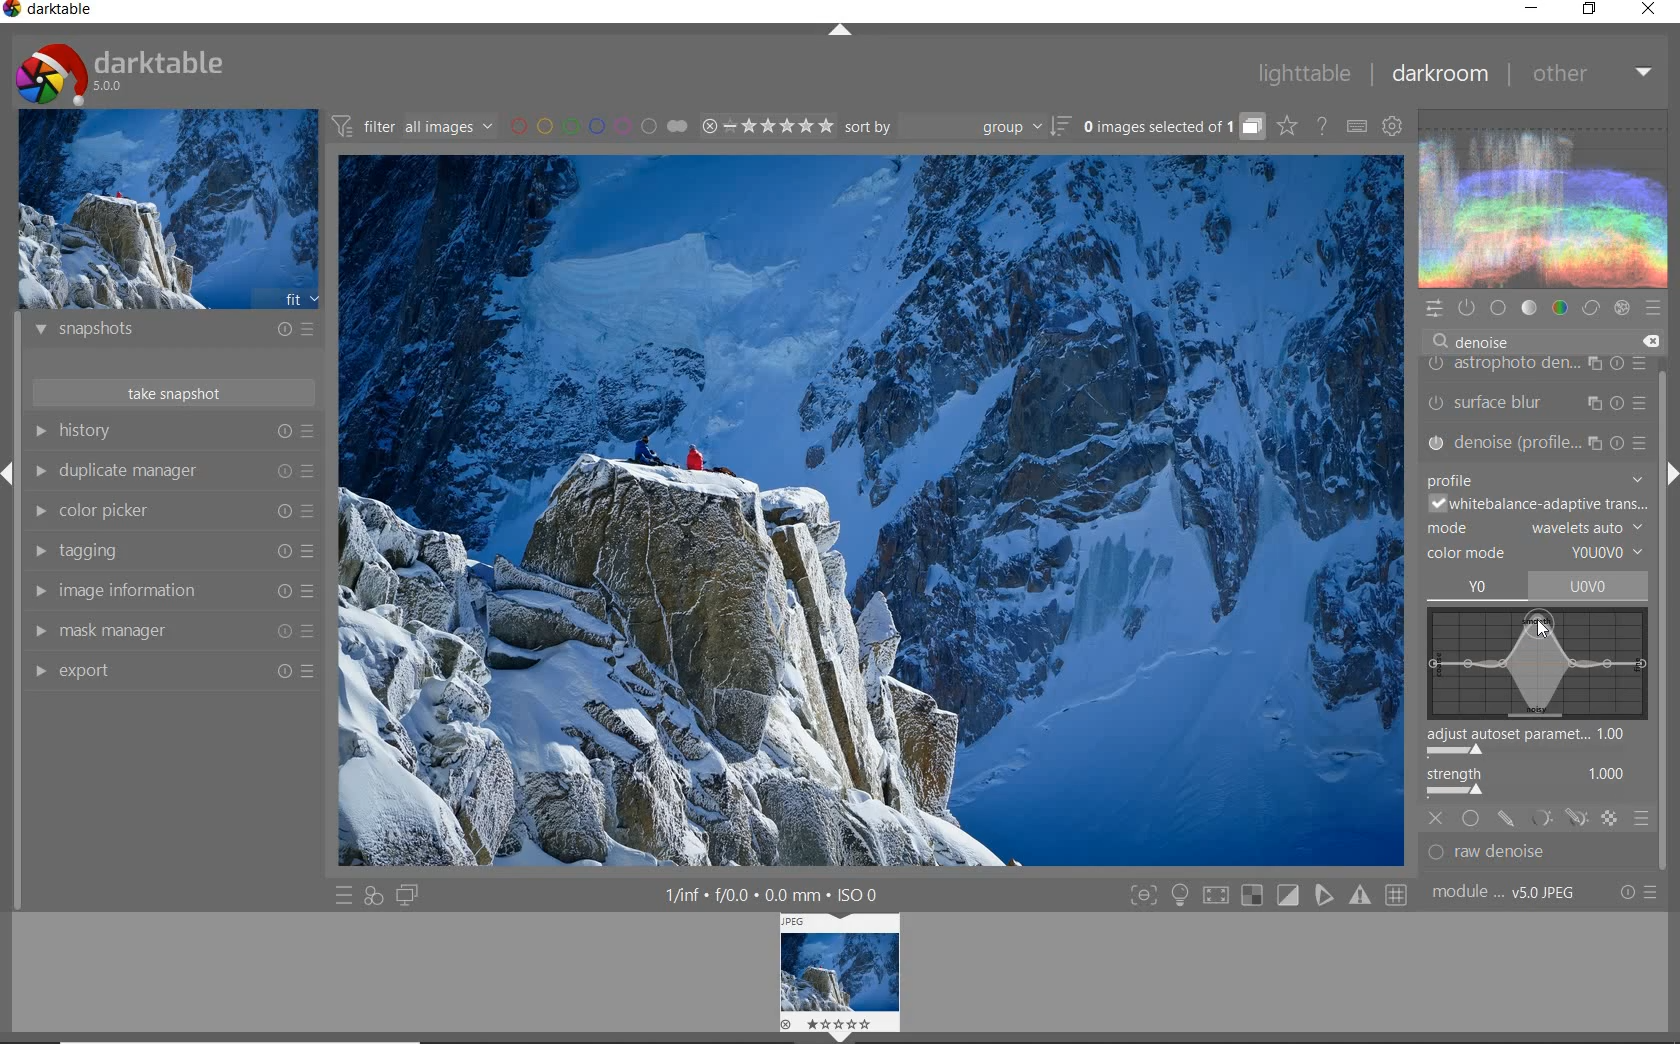 The image size is (1680, 1044). I want to click on ADJUST AUTOSET PARAMETRIC, so click(1537, 744).